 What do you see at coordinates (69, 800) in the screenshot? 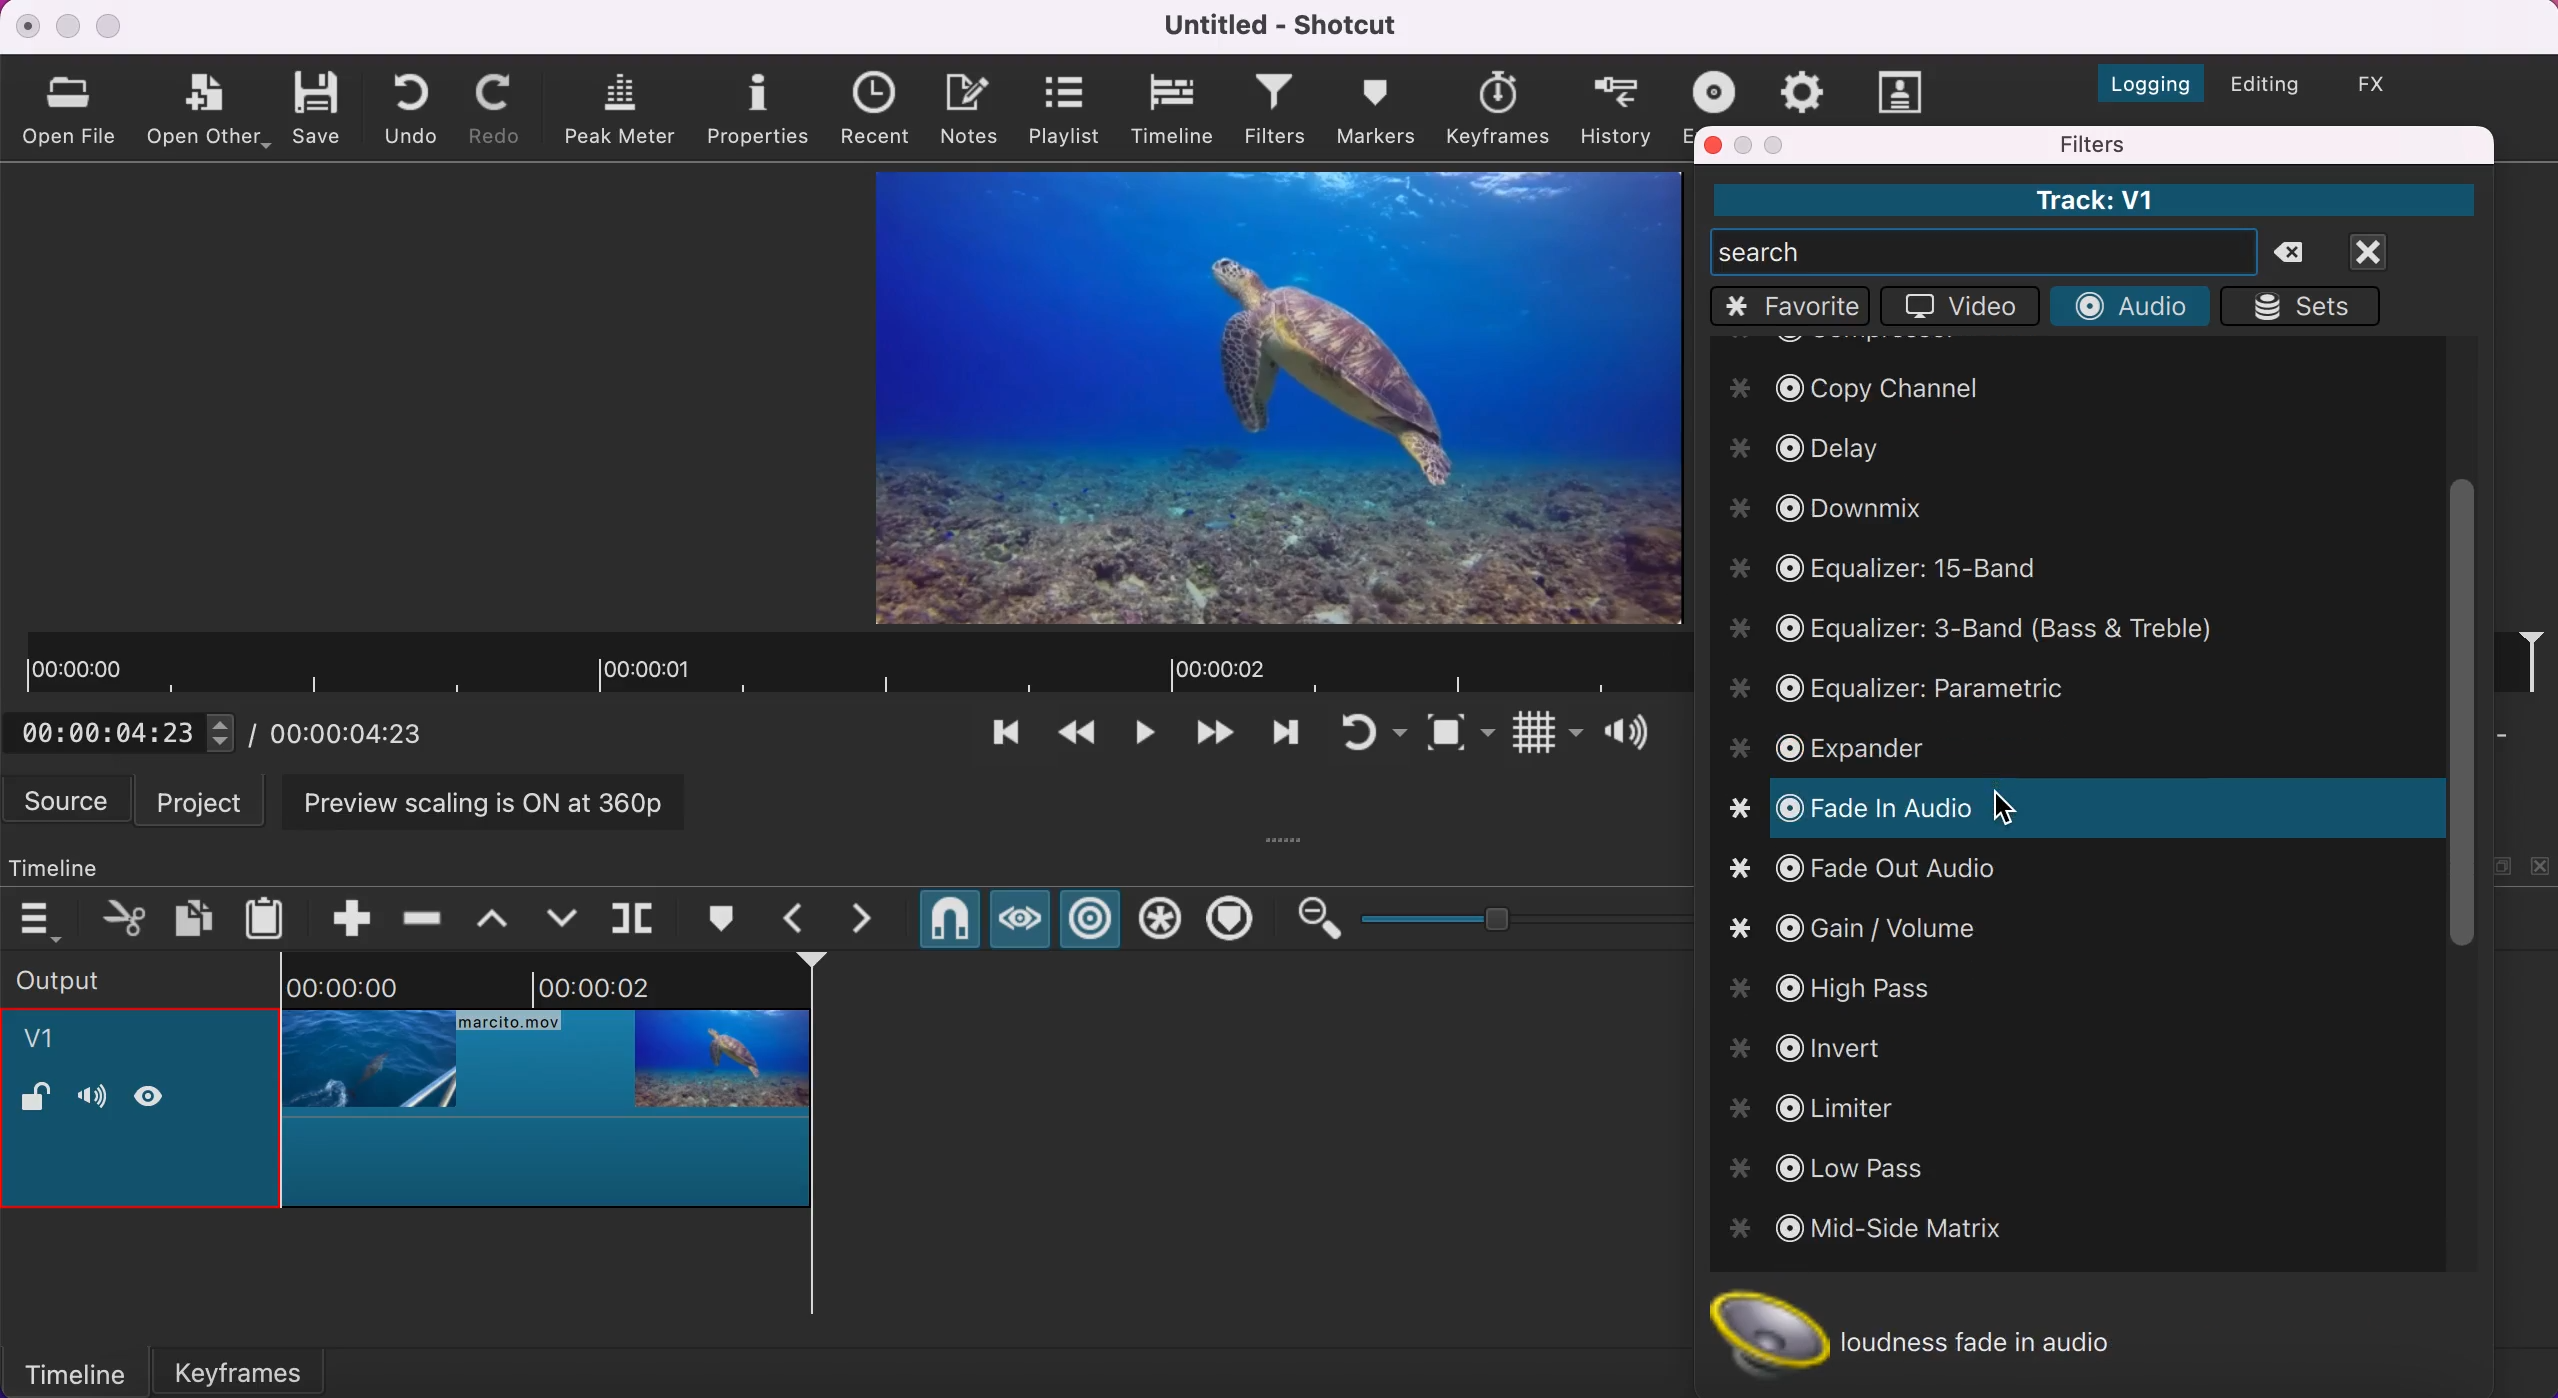
I see `source` at bounding box center [69, 800].